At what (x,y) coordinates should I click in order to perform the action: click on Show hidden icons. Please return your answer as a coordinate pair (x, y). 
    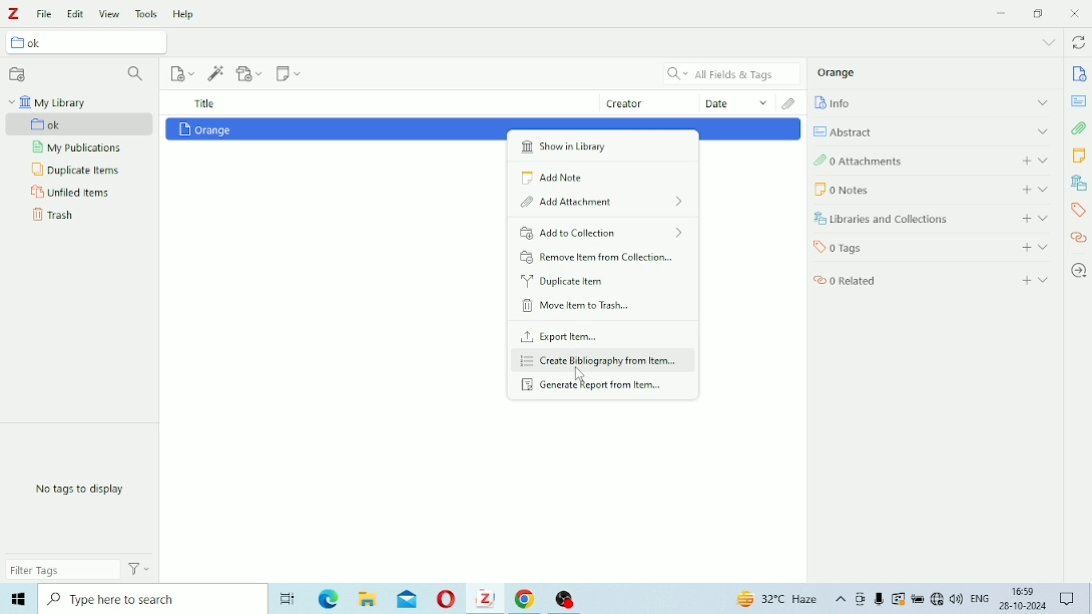
    Looking at the image, I should click on (841, 600).